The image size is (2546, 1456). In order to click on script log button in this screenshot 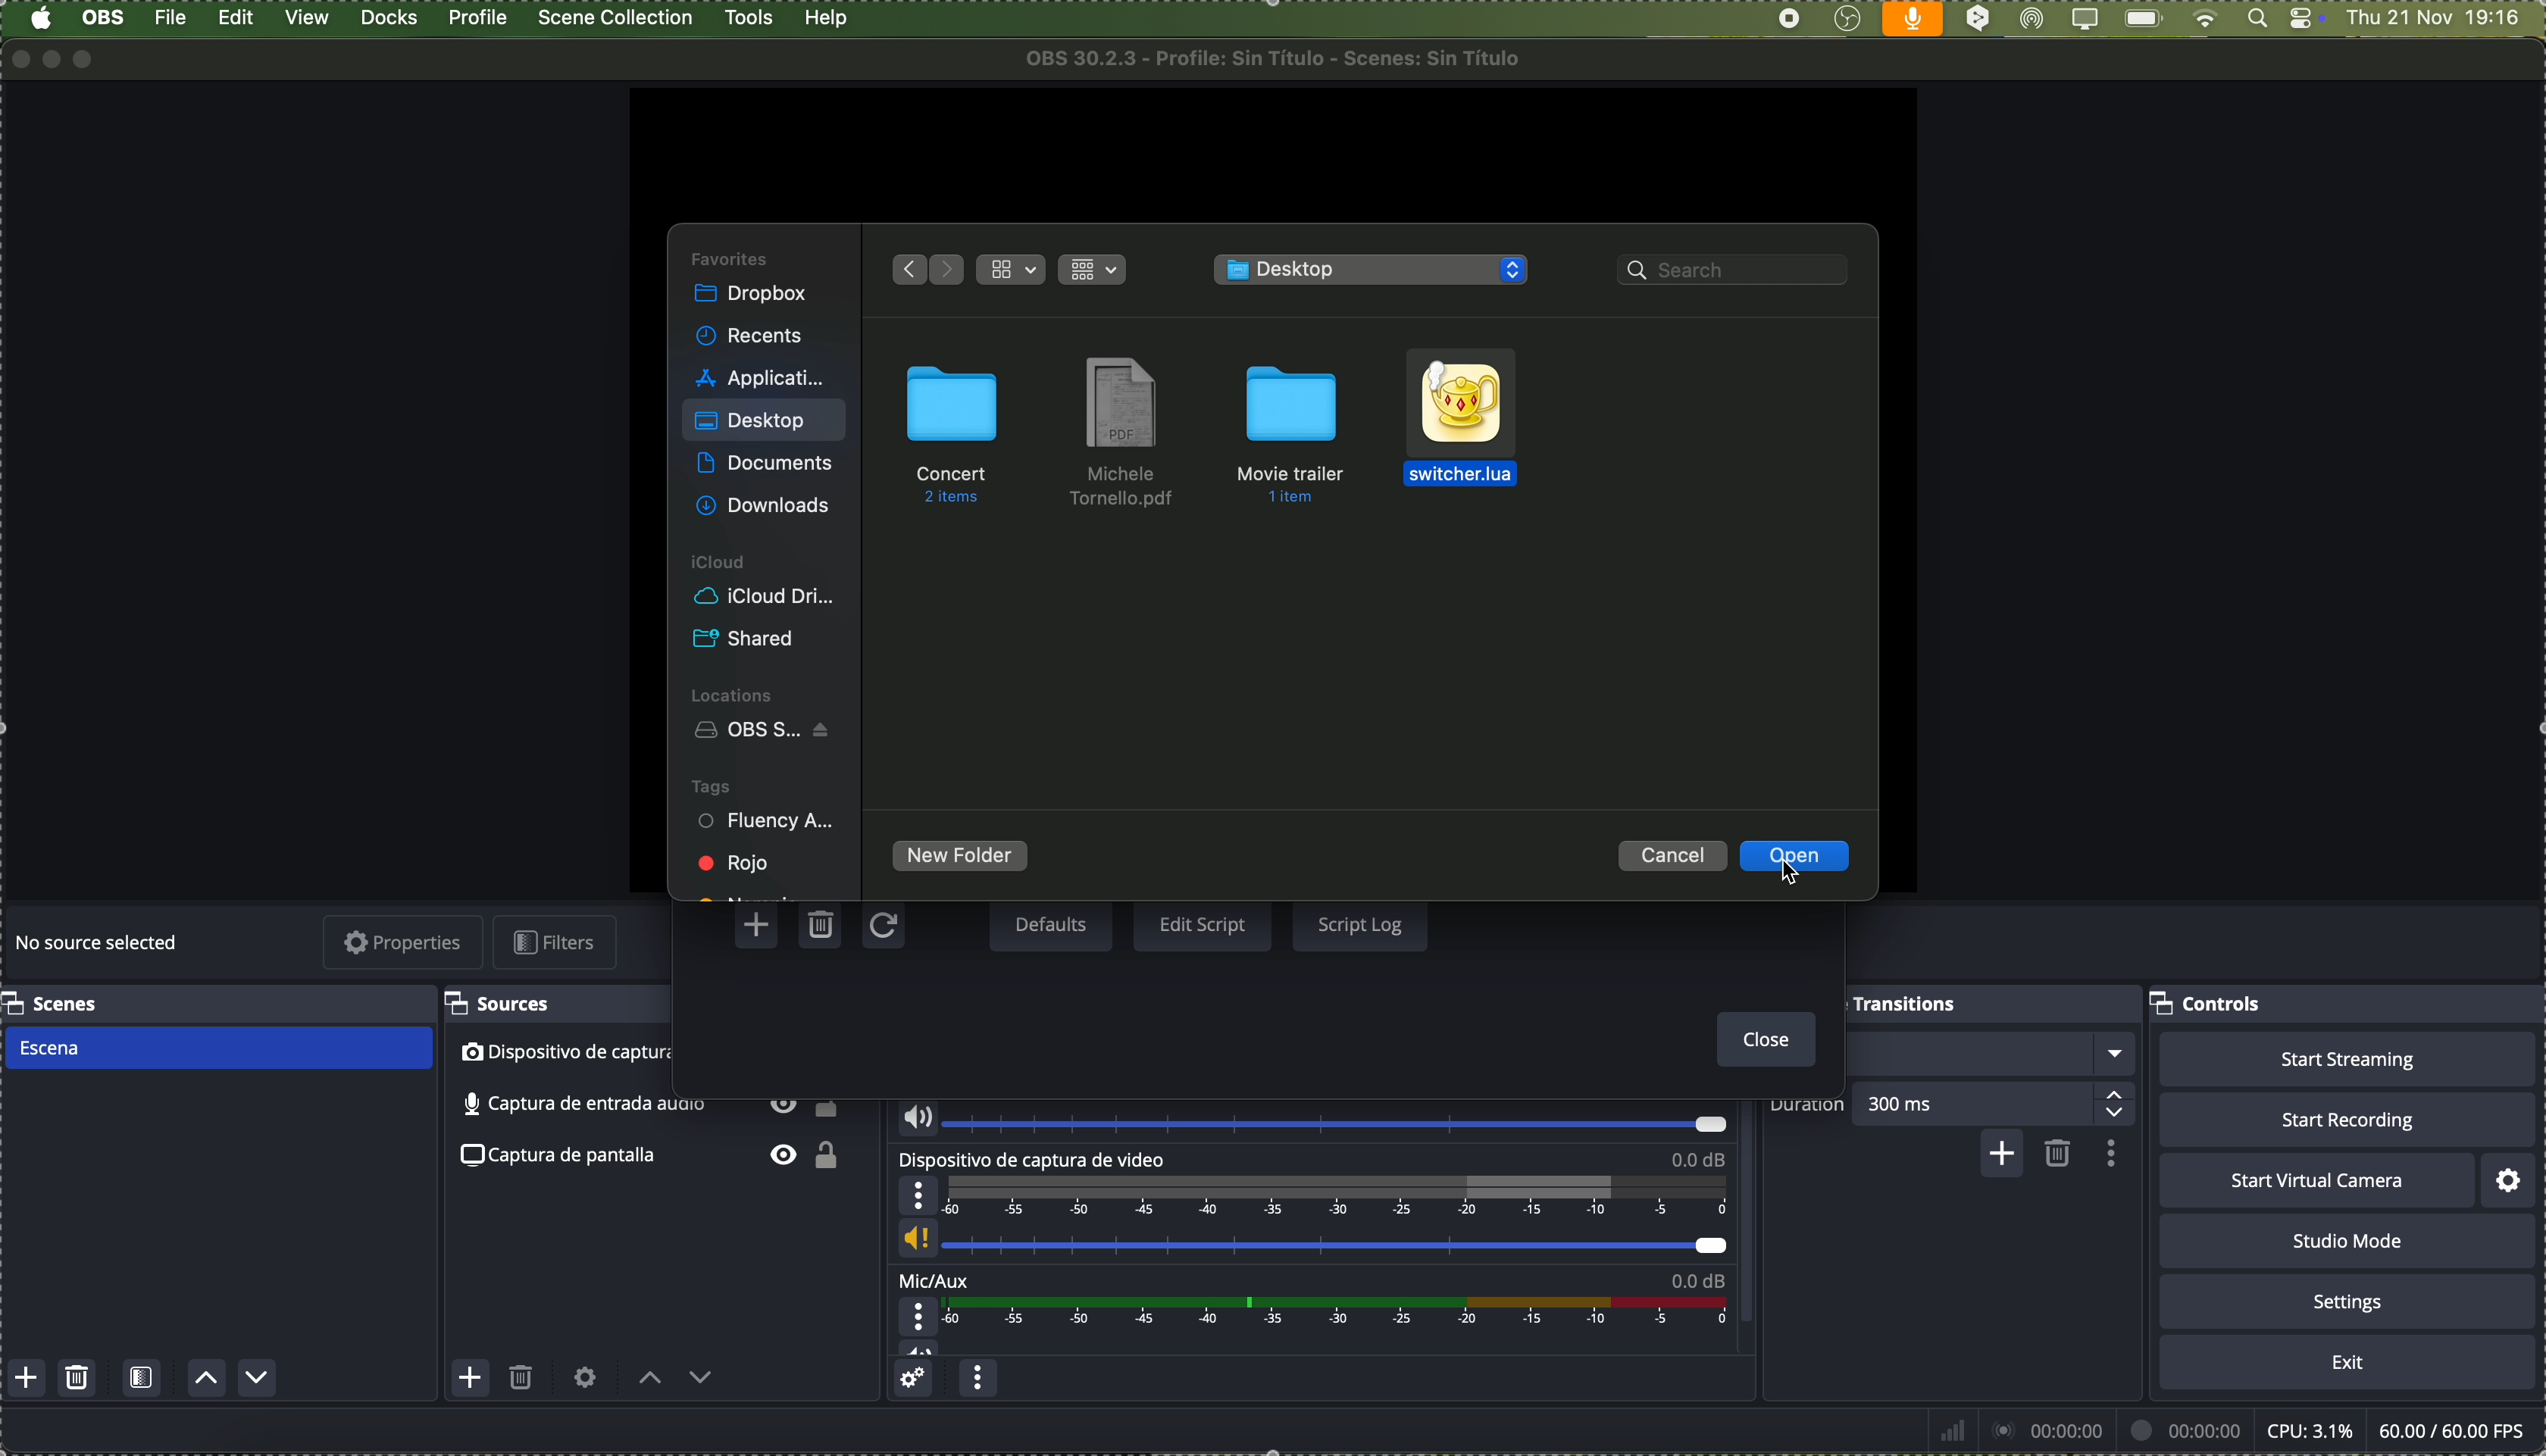, I will do `click(1359, 923)`.